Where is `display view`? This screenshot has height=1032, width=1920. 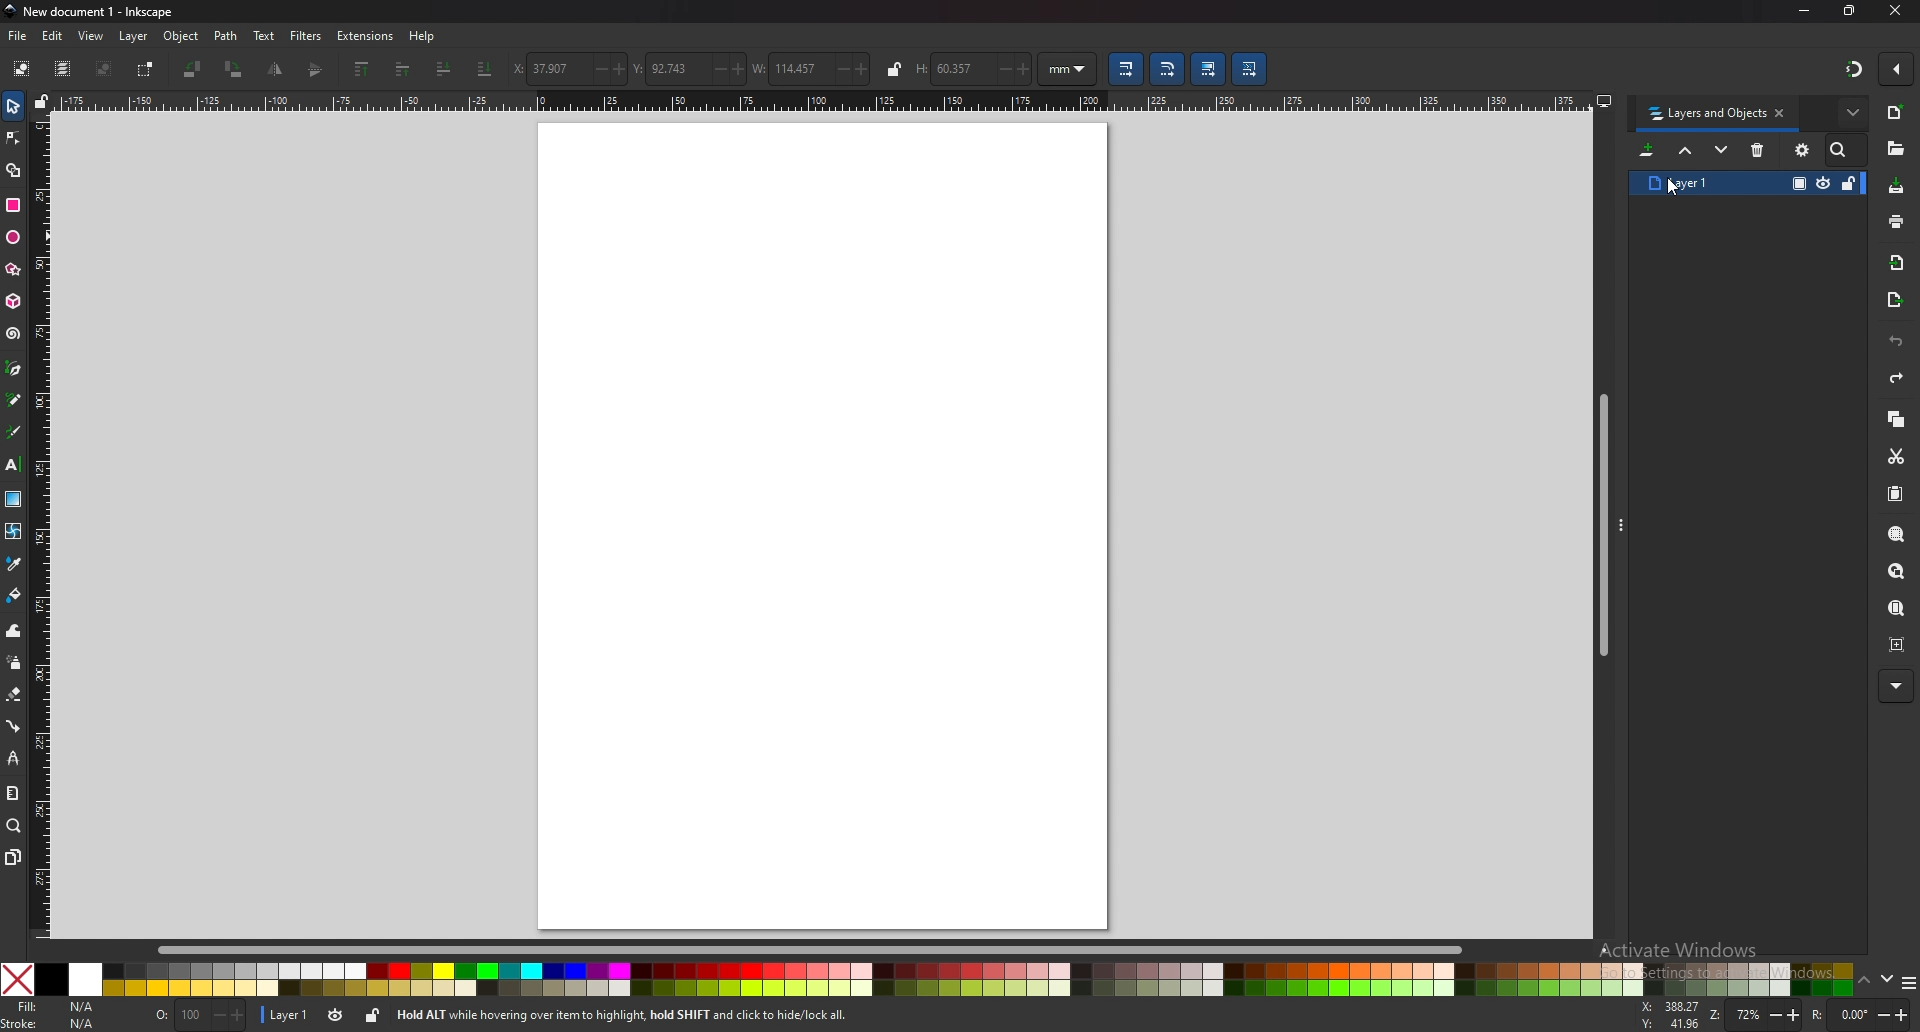 display view is located at coordinates (1603, 100).